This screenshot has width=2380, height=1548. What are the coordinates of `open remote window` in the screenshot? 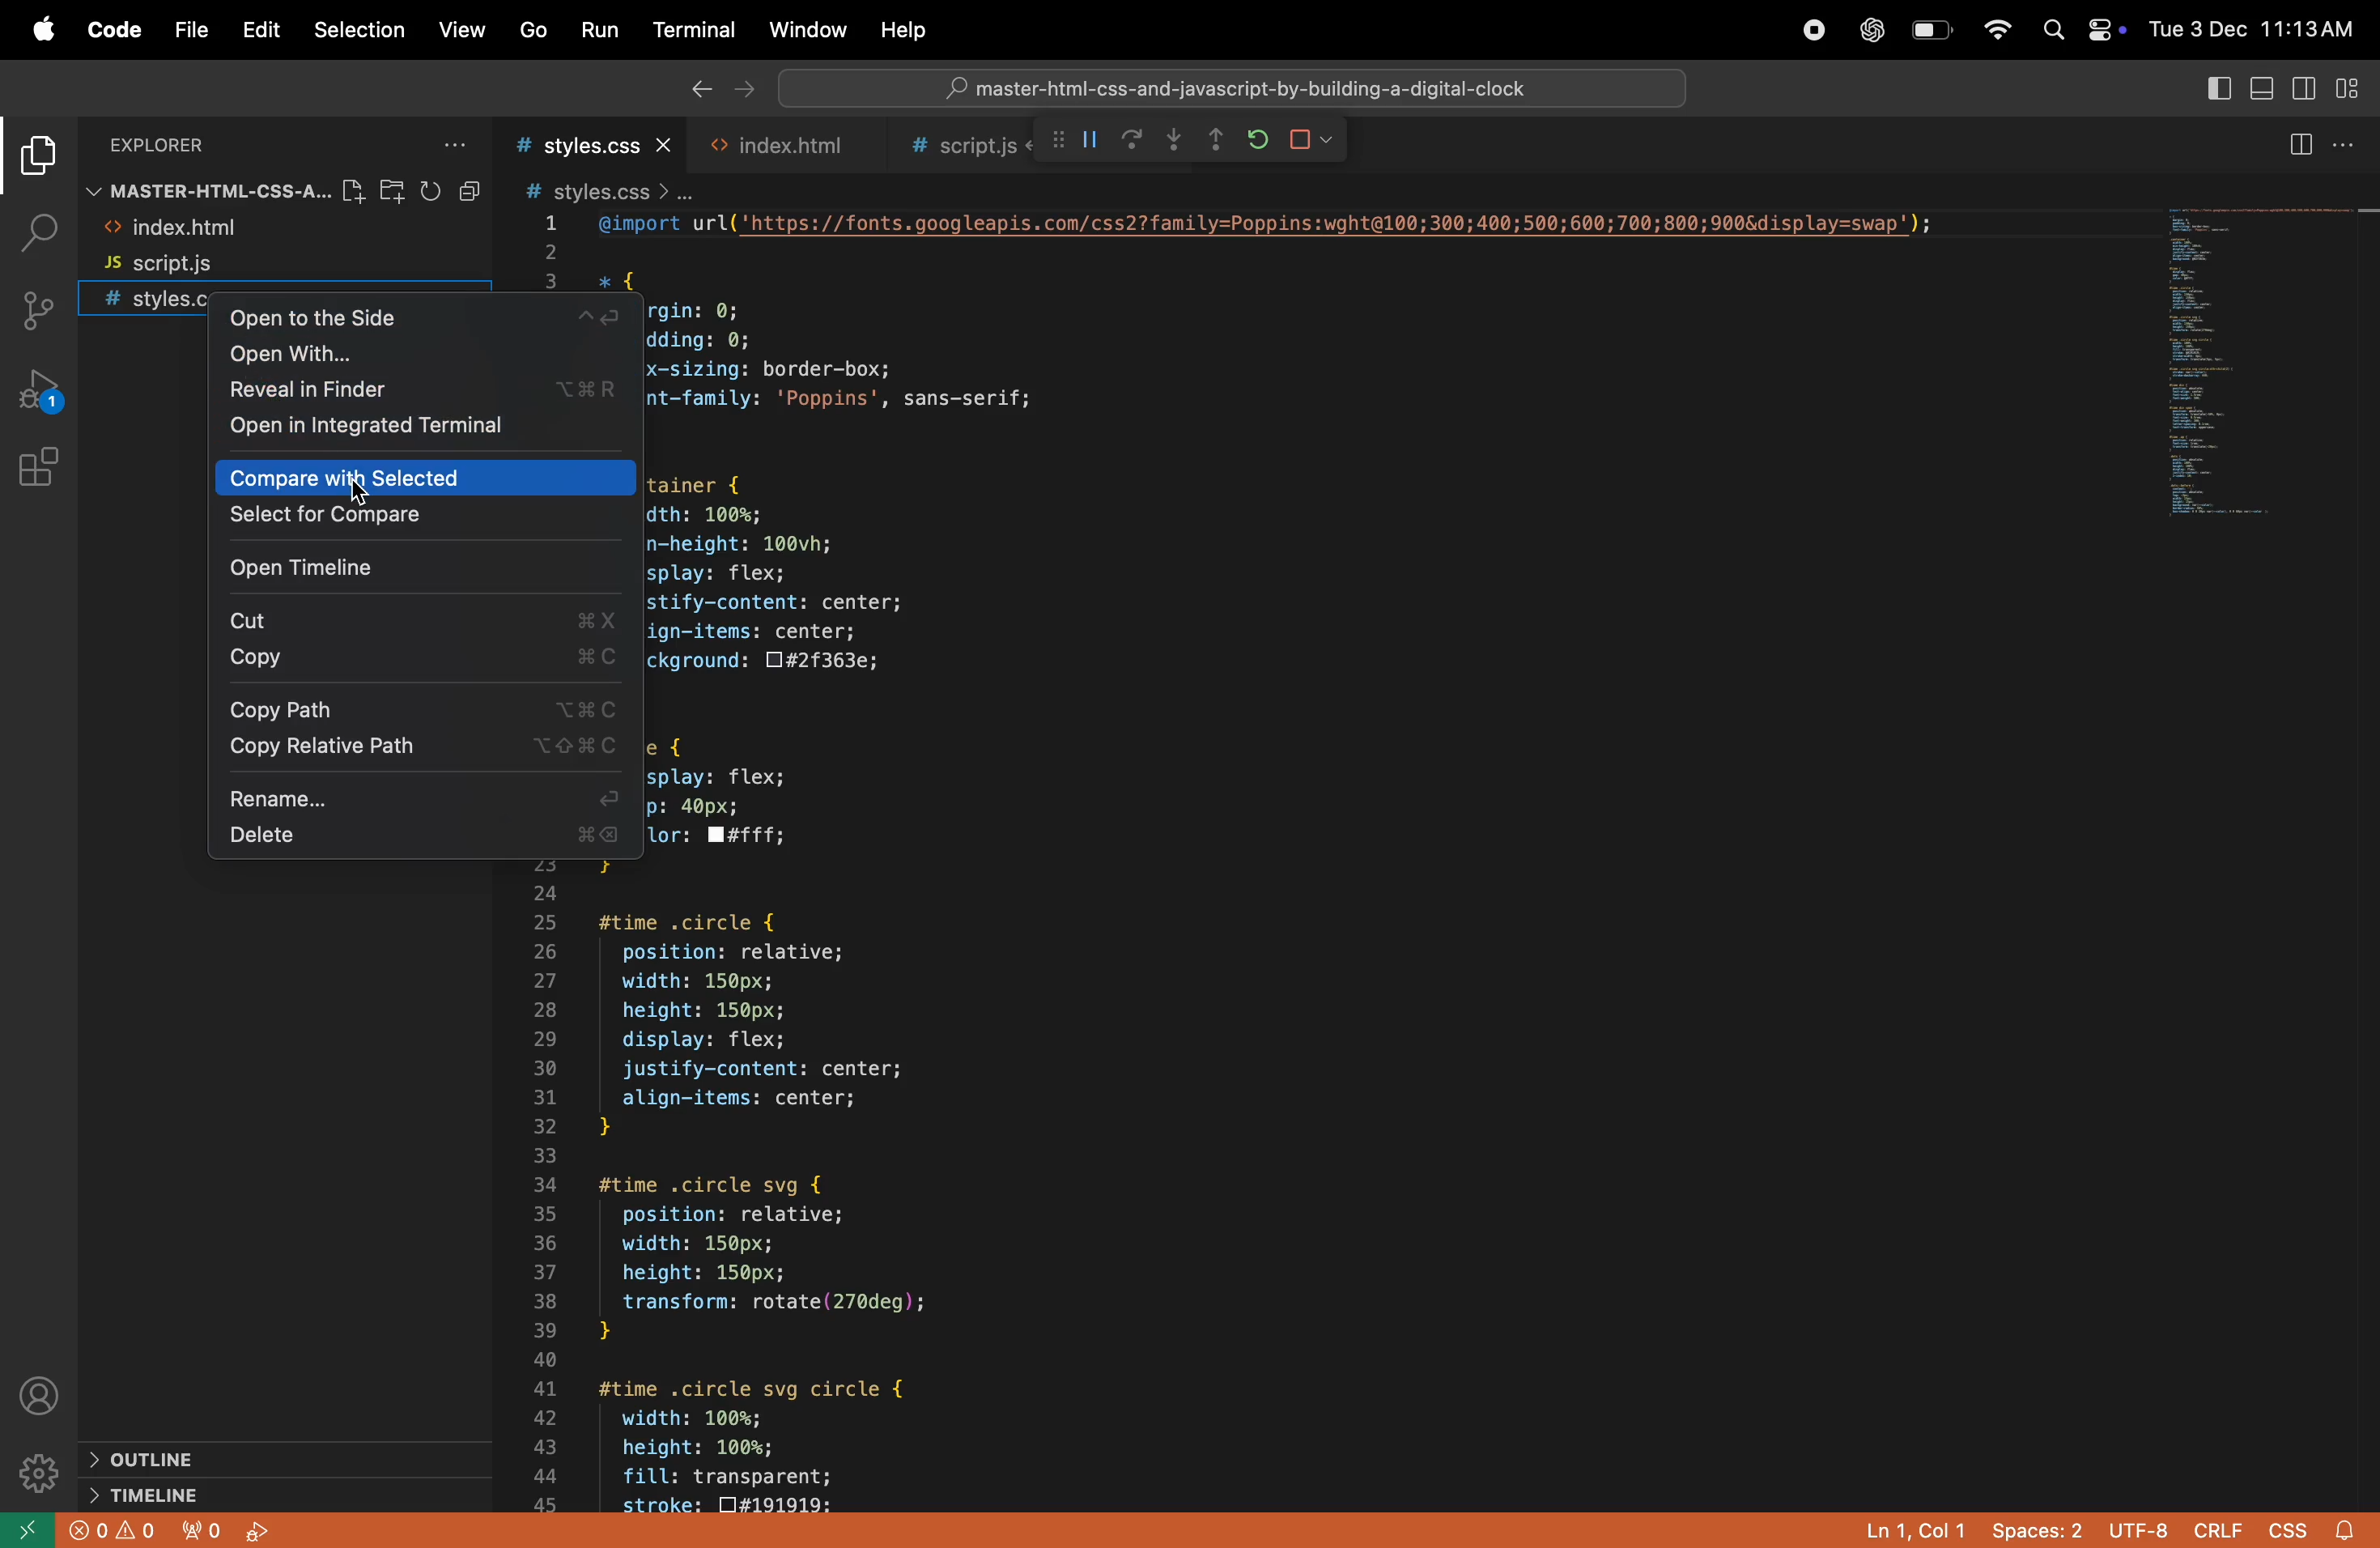 It's located at (24, 1529).